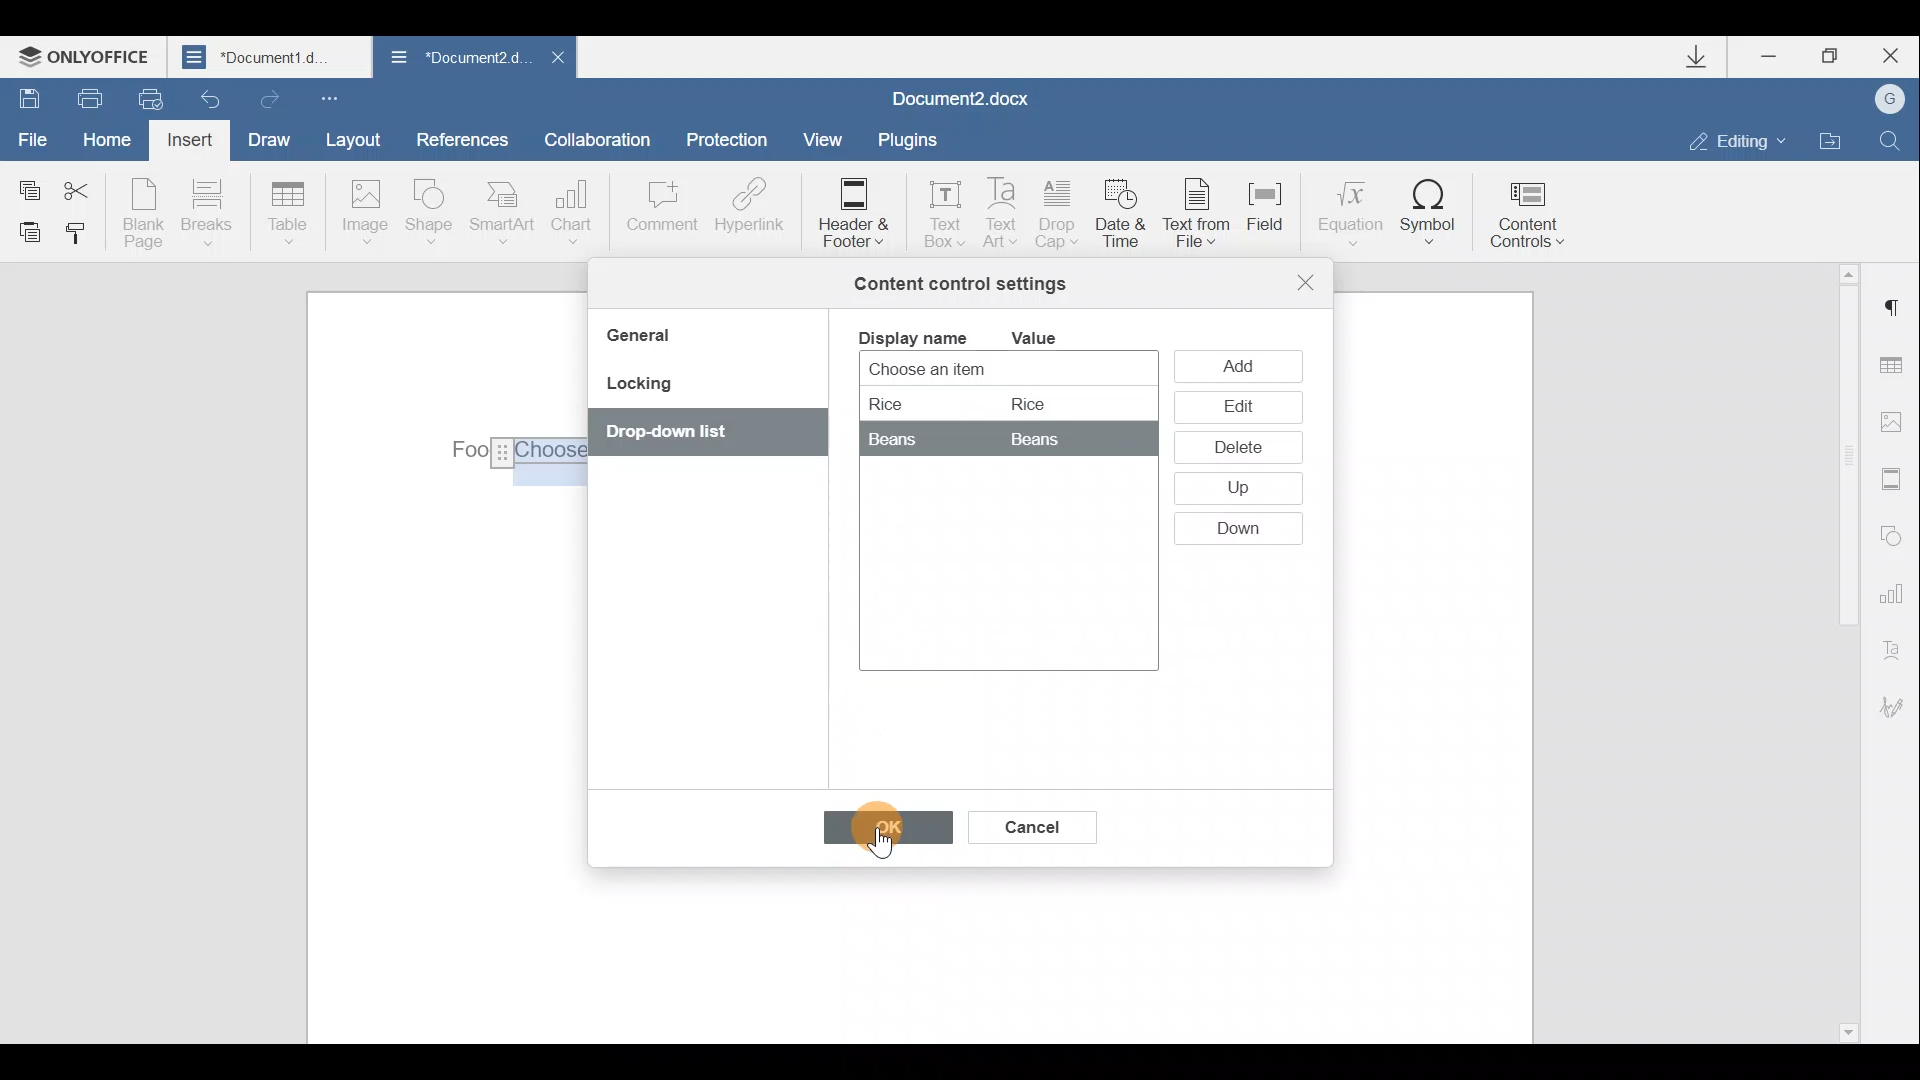 The image size is (1920, 1080). I want to click on Equation, so click(1348, 209).